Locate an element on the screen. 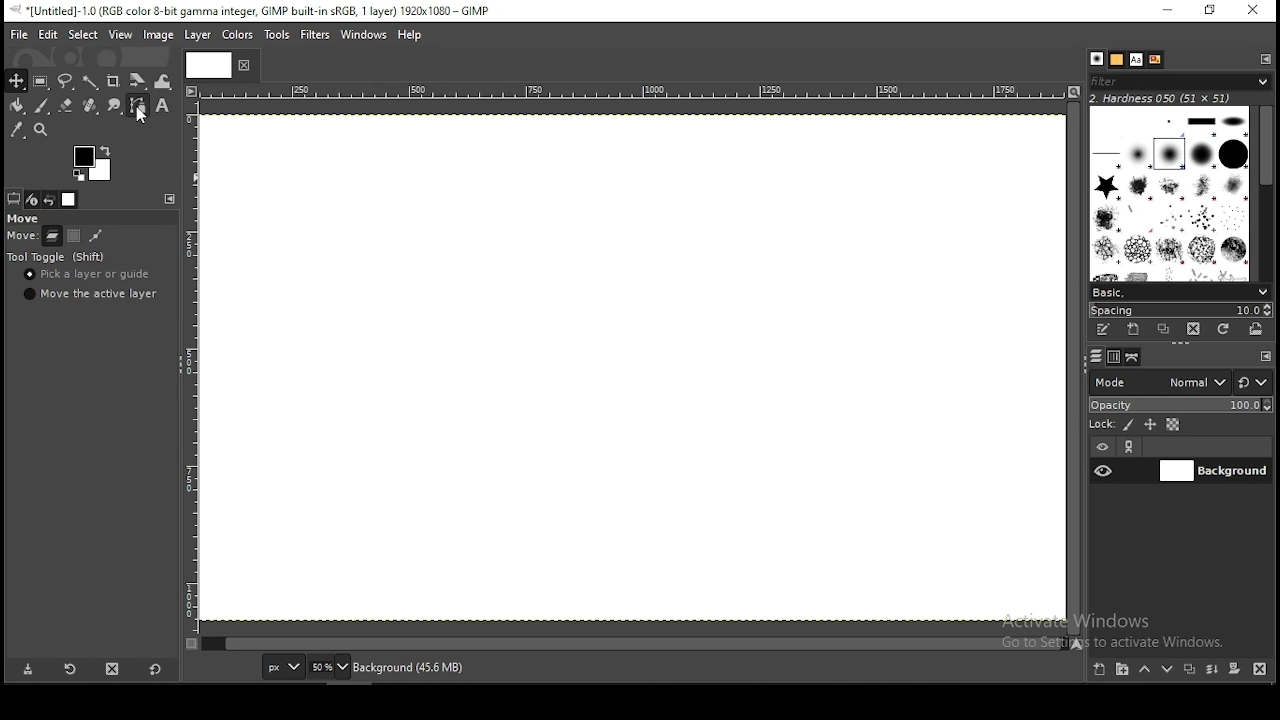  filters is located at coordinates (314, 34).